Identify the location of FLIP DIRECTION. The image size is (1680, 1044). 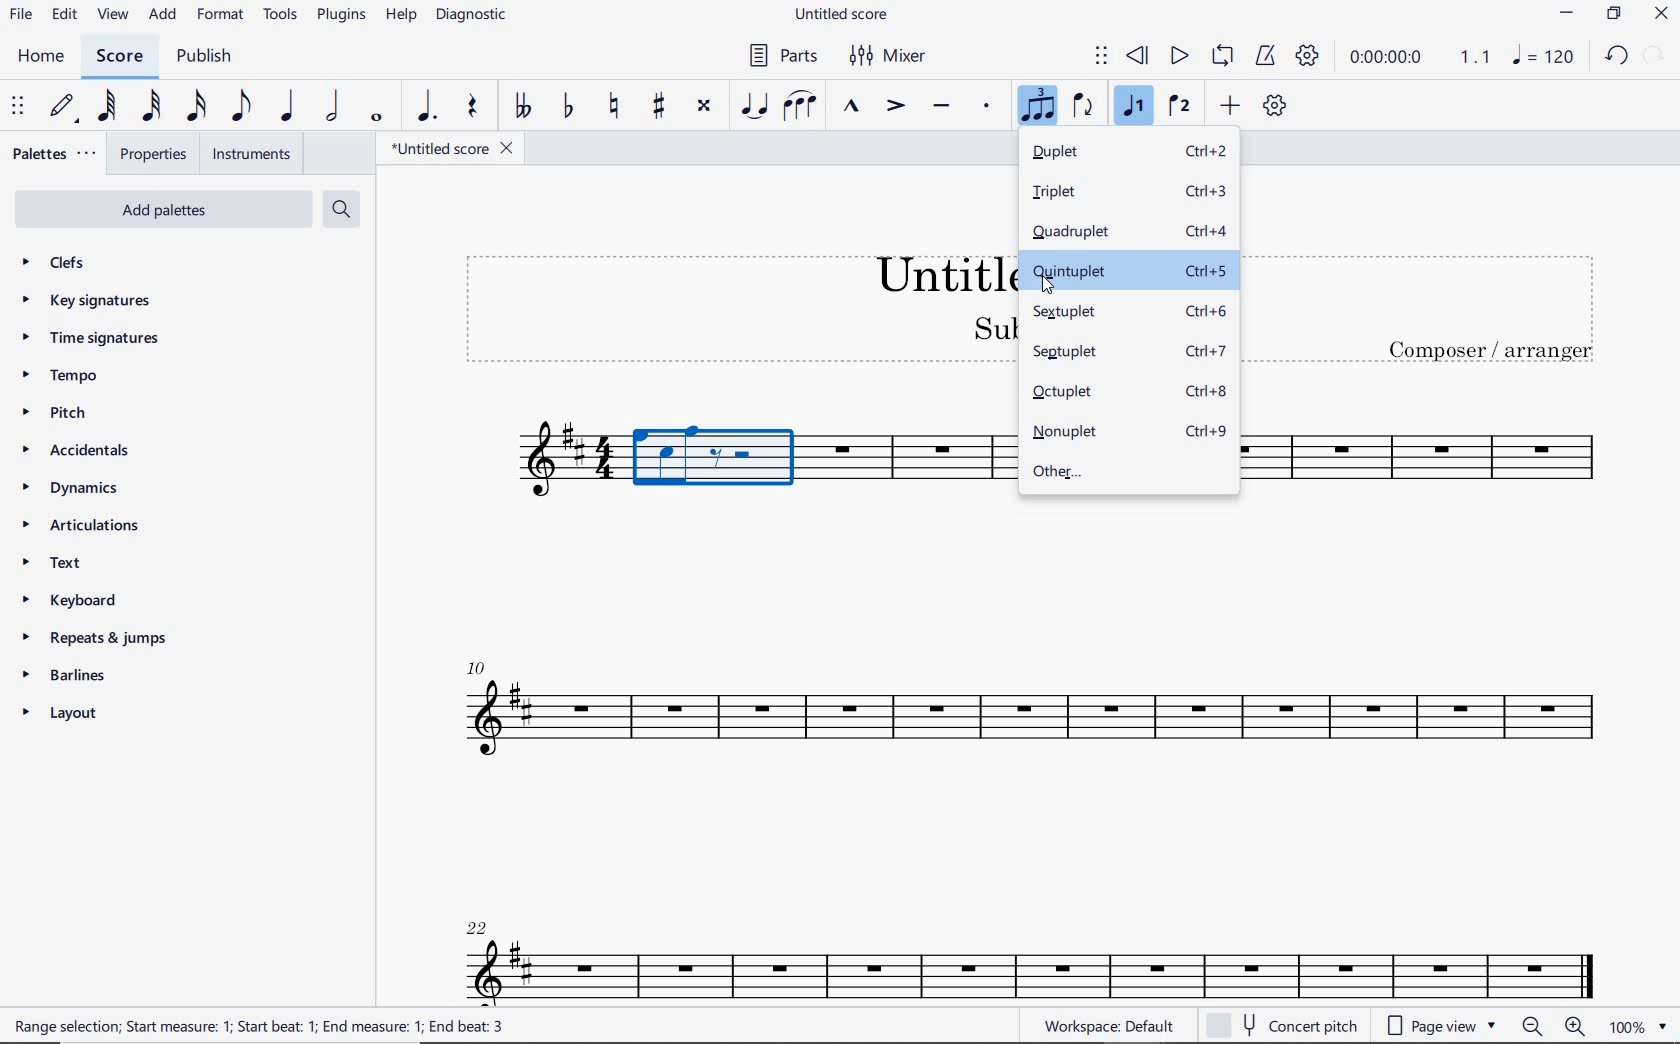
(1087, 108).